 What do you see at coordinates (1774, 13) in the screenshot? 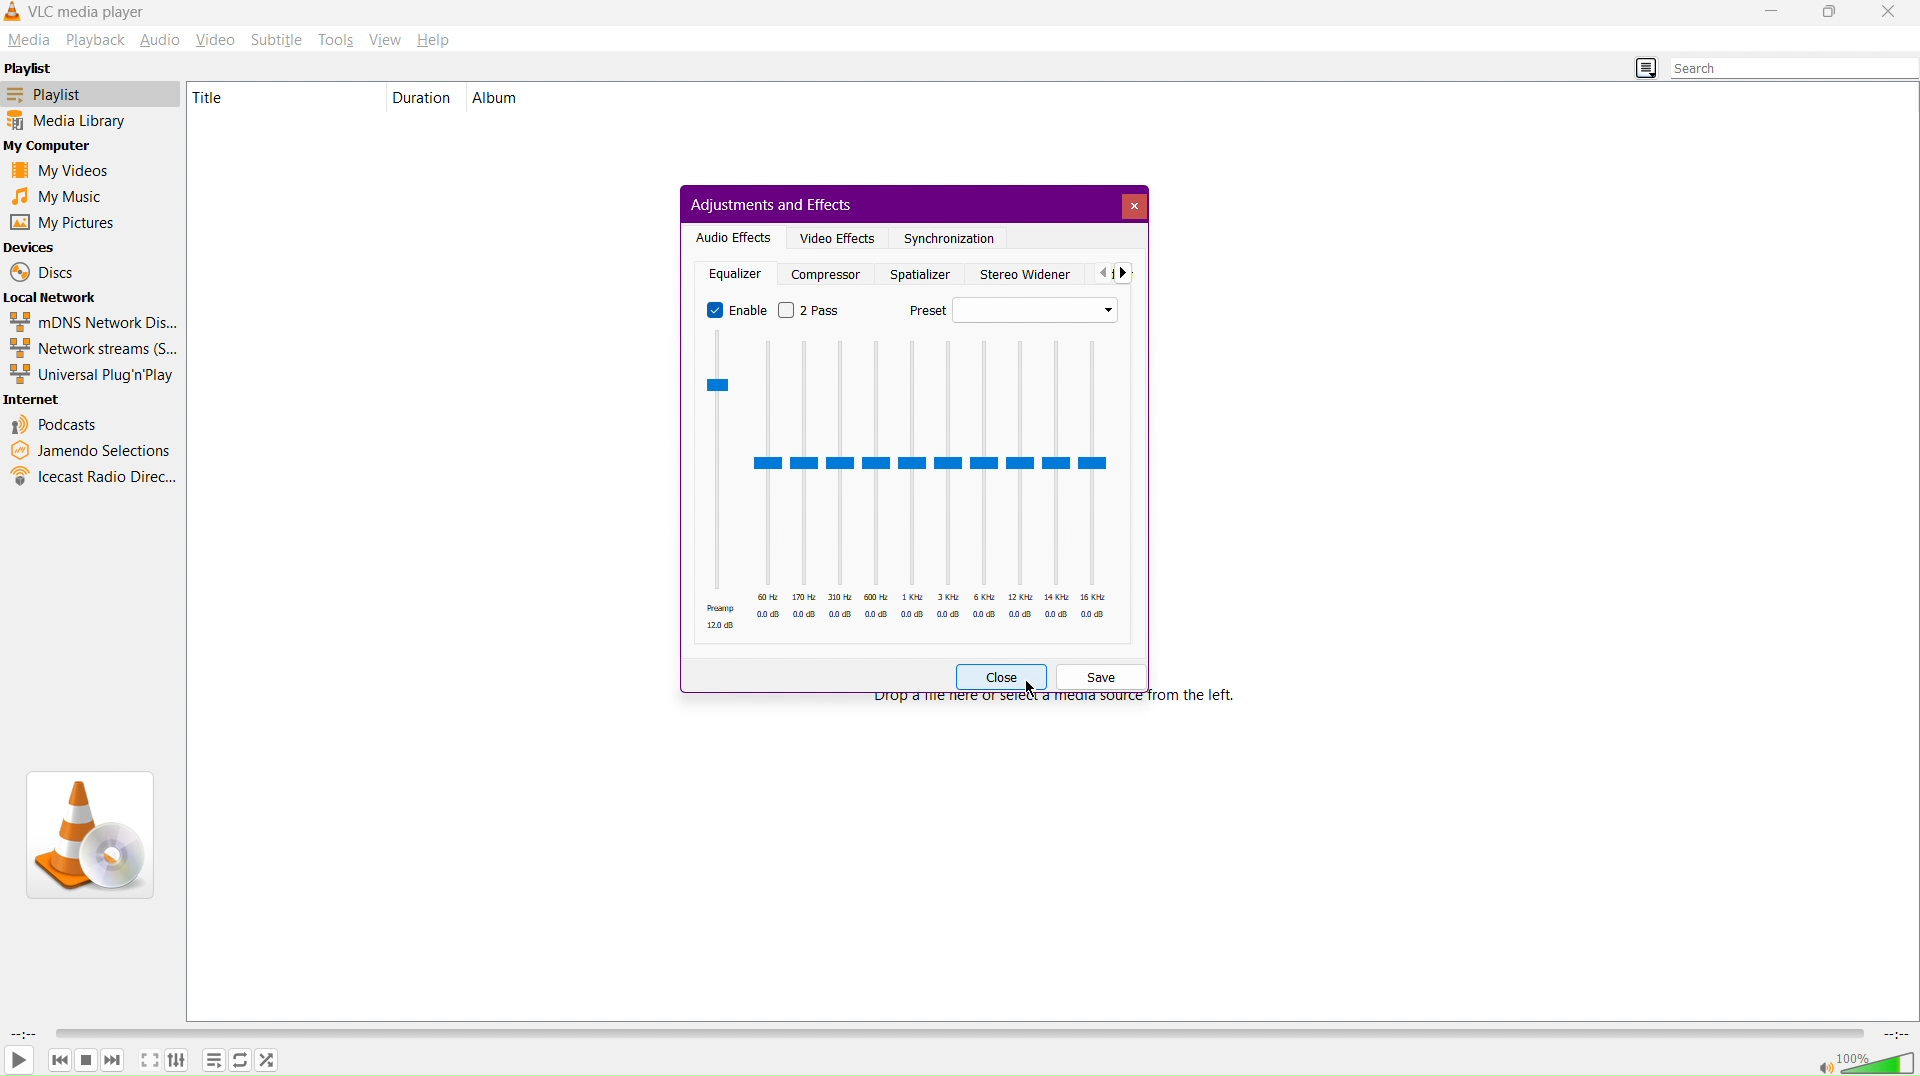
I see `Minimize` at bounding box center [1774, 13].